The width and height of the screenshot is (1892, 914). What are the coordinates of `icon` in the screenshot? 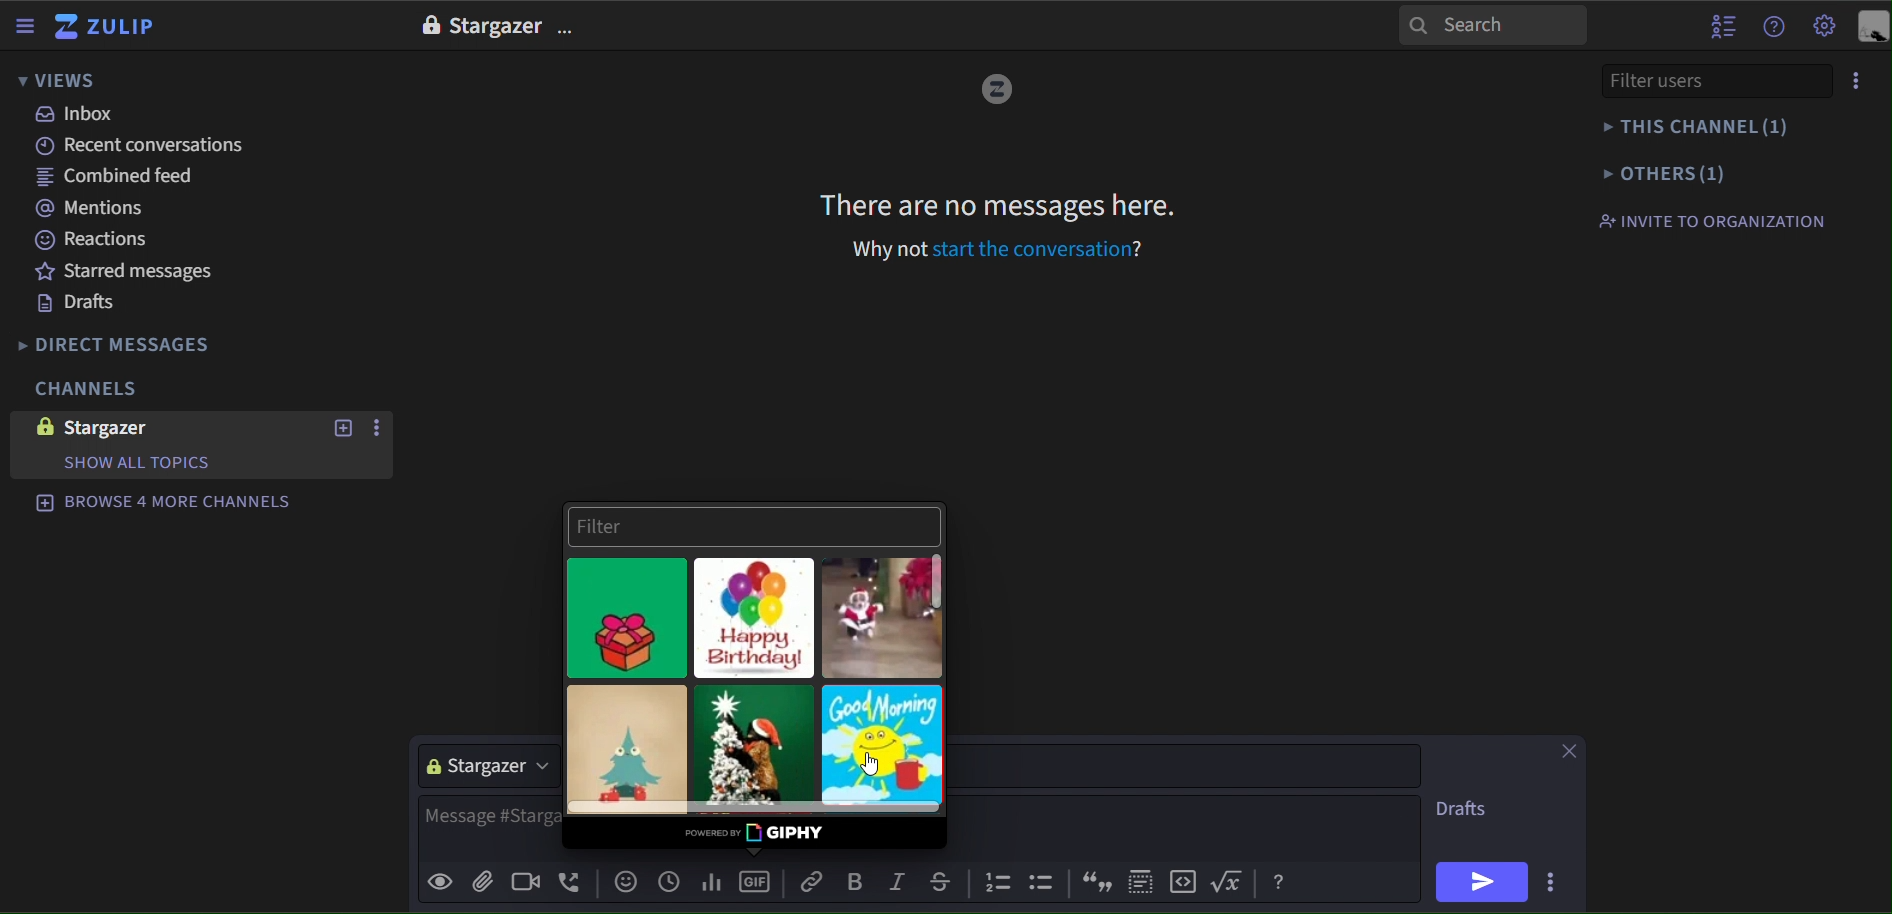 It's located at (1279, 883).